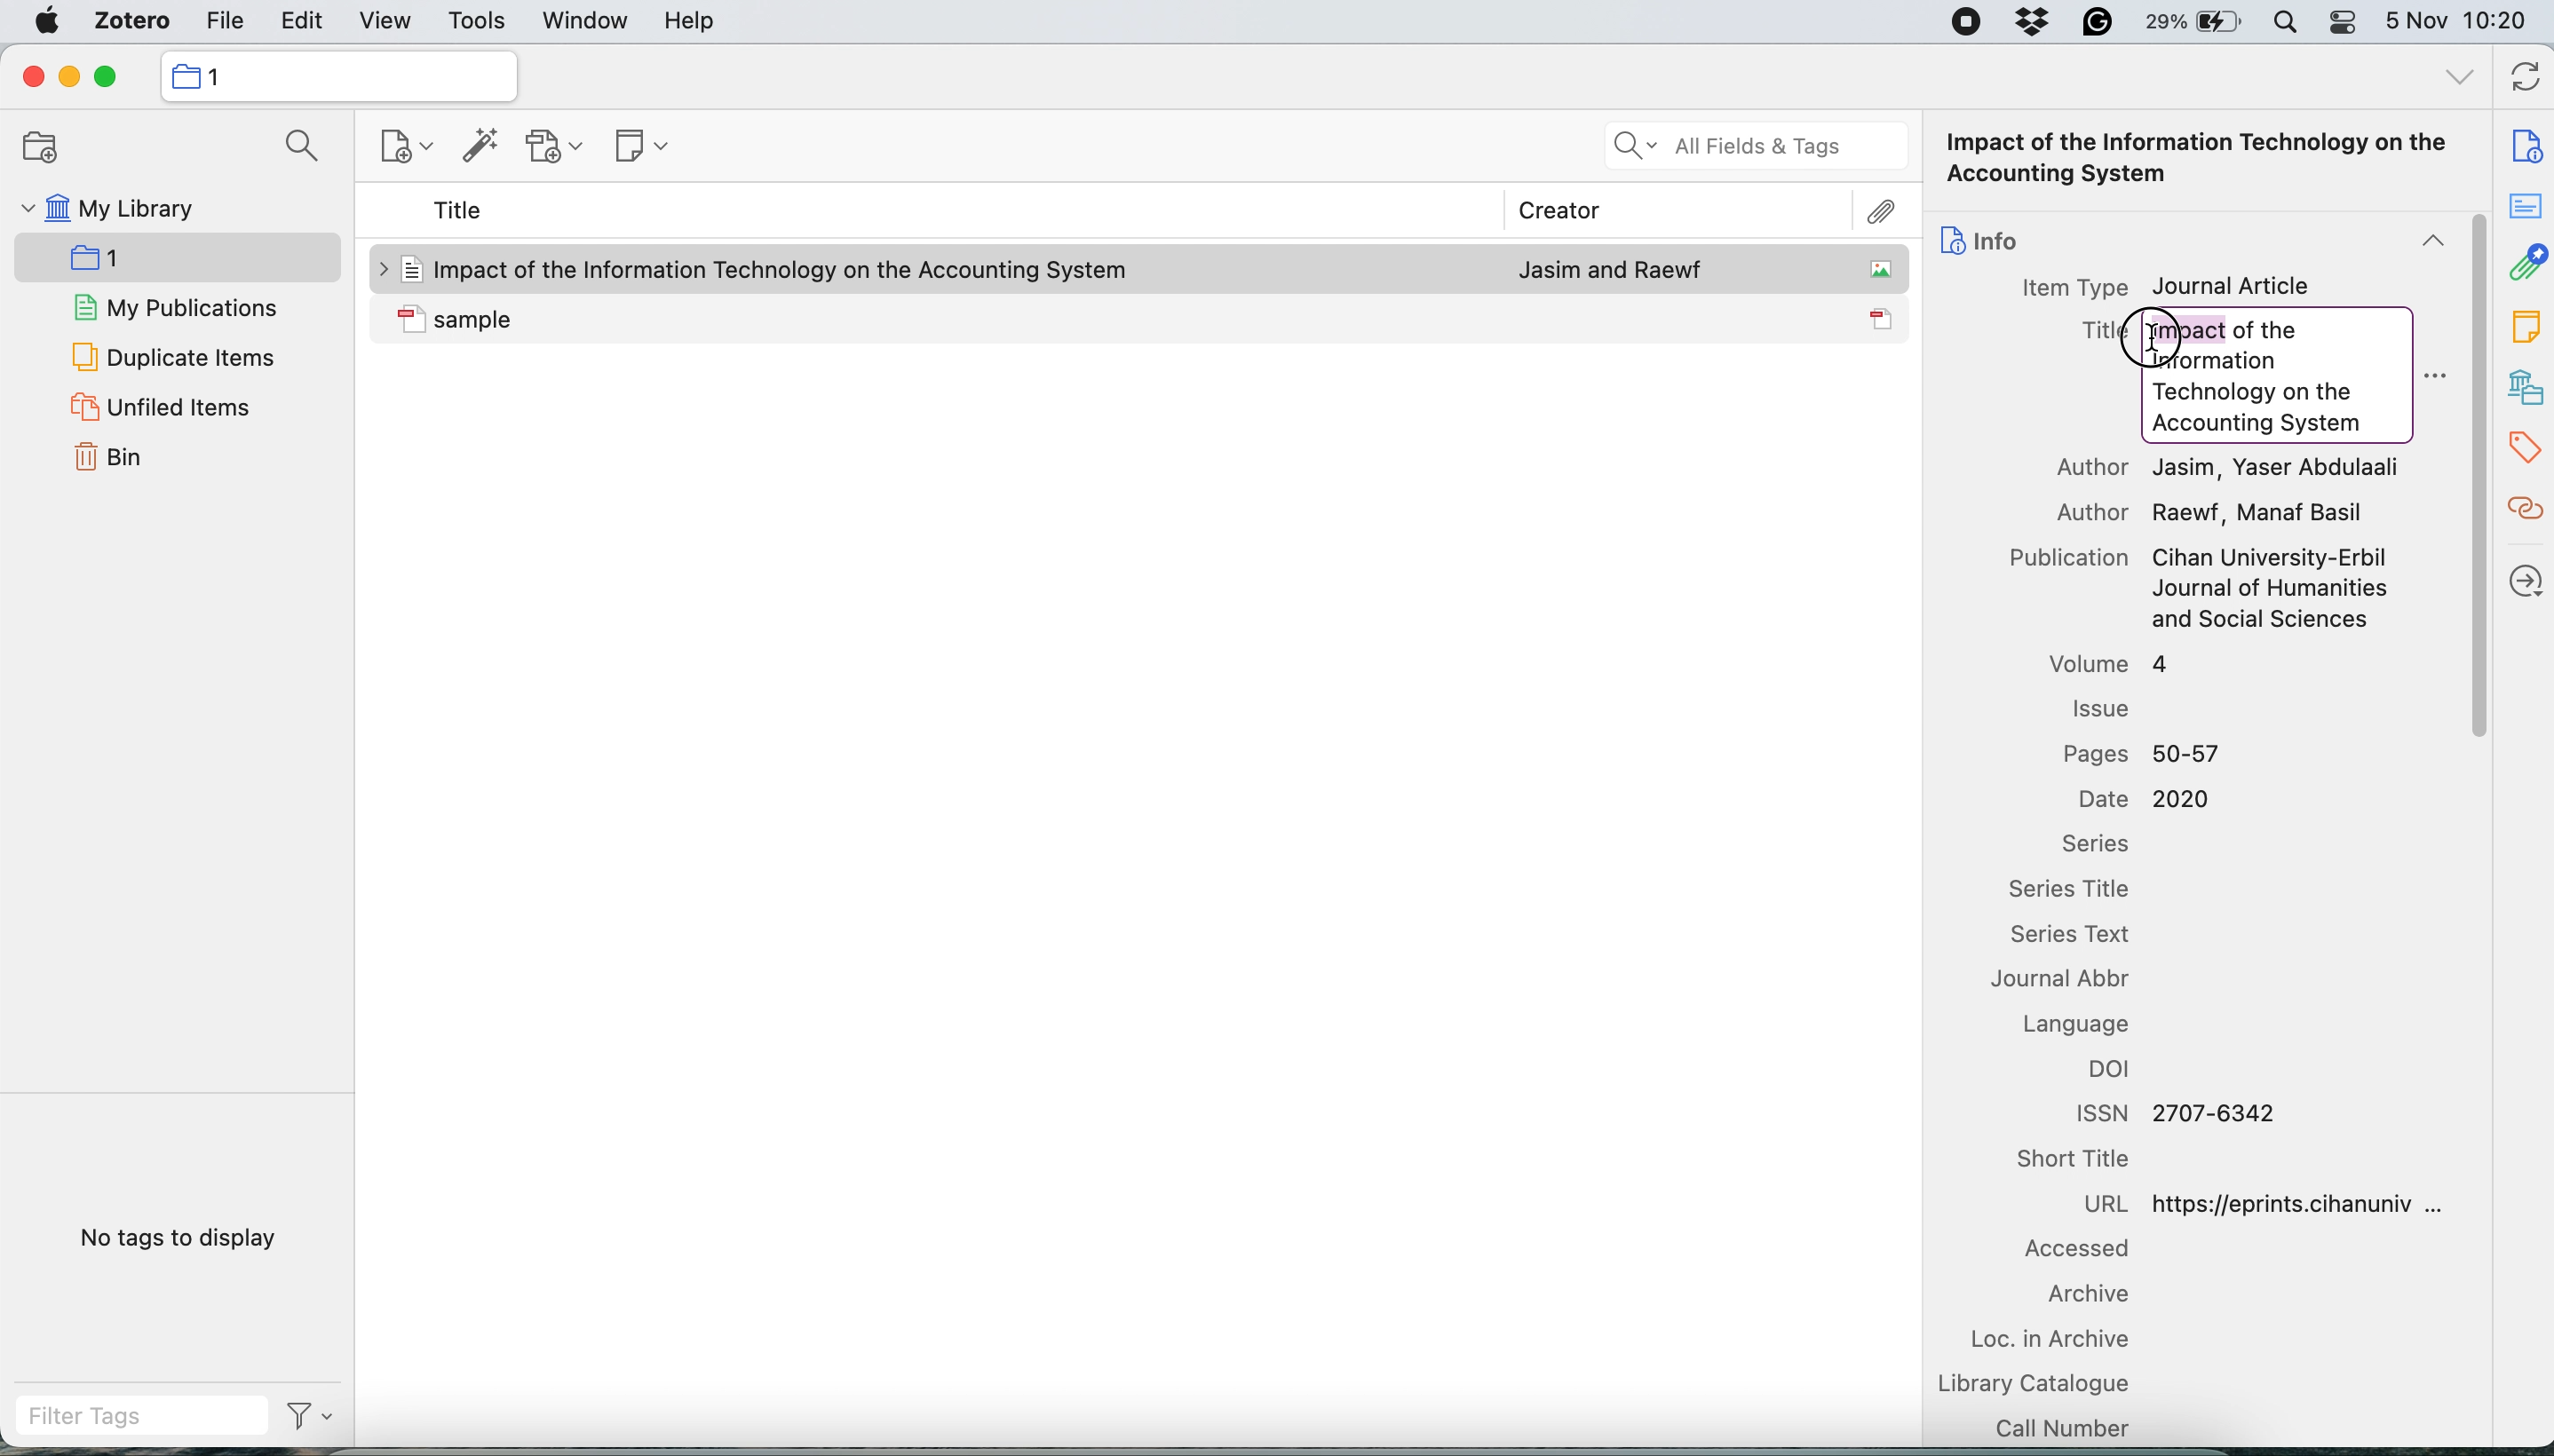  Describe the element at coordinates (2525, 145) in the screenshot. I see `note info` at that location.